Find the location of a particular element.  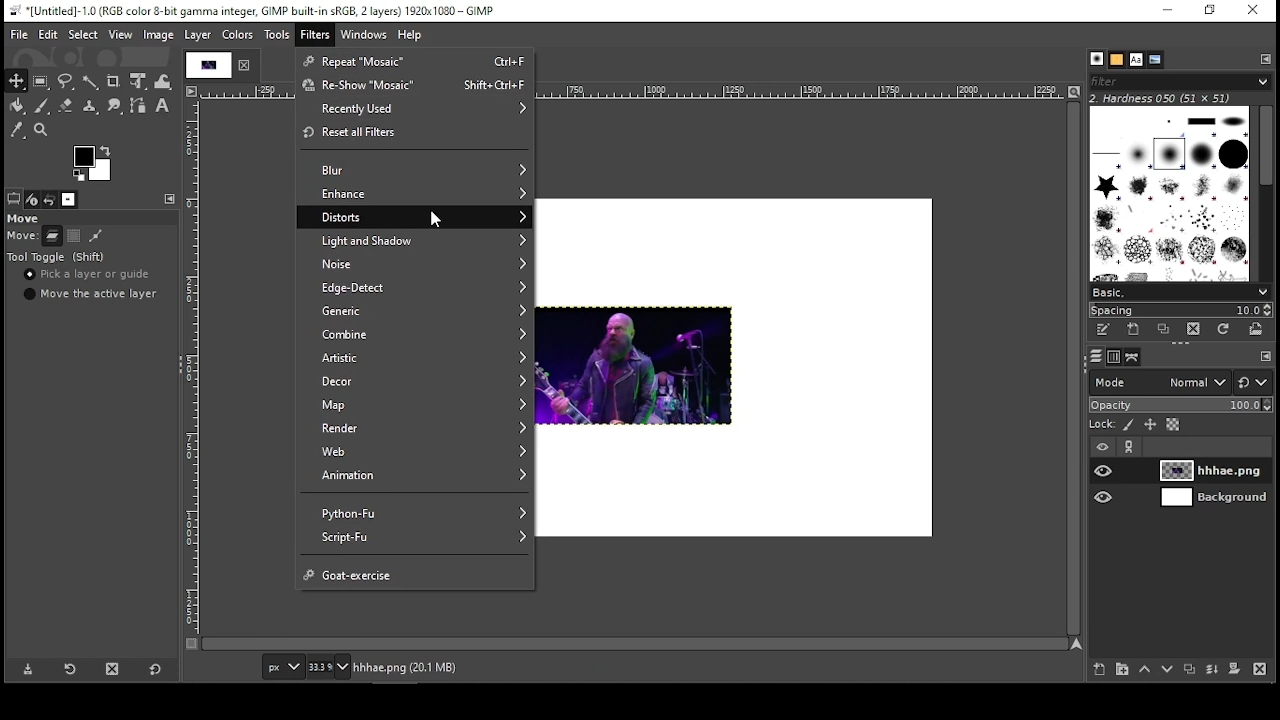

image is located at coordinates (160, 34).